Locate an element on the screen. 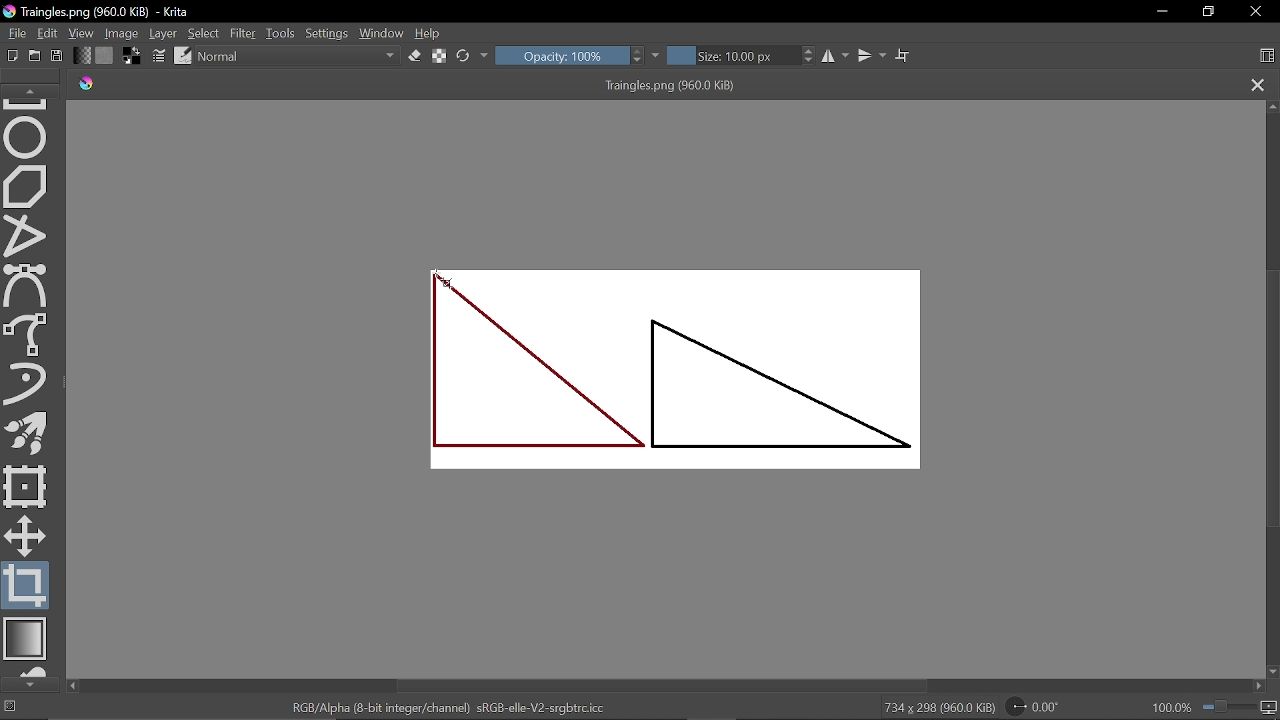  Move up is located at coordinates (1272, 106).